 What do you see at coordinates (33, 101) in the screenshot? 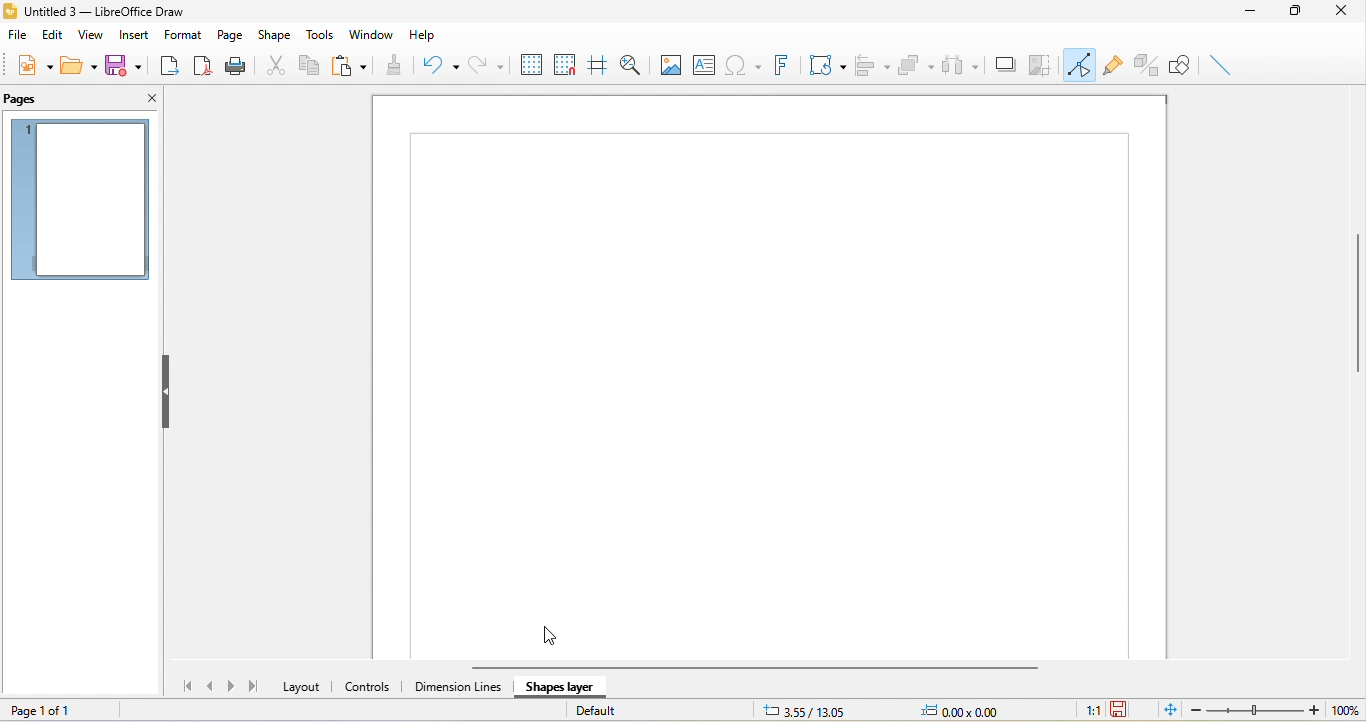
I see `pages` at bounding box center [33, 101].